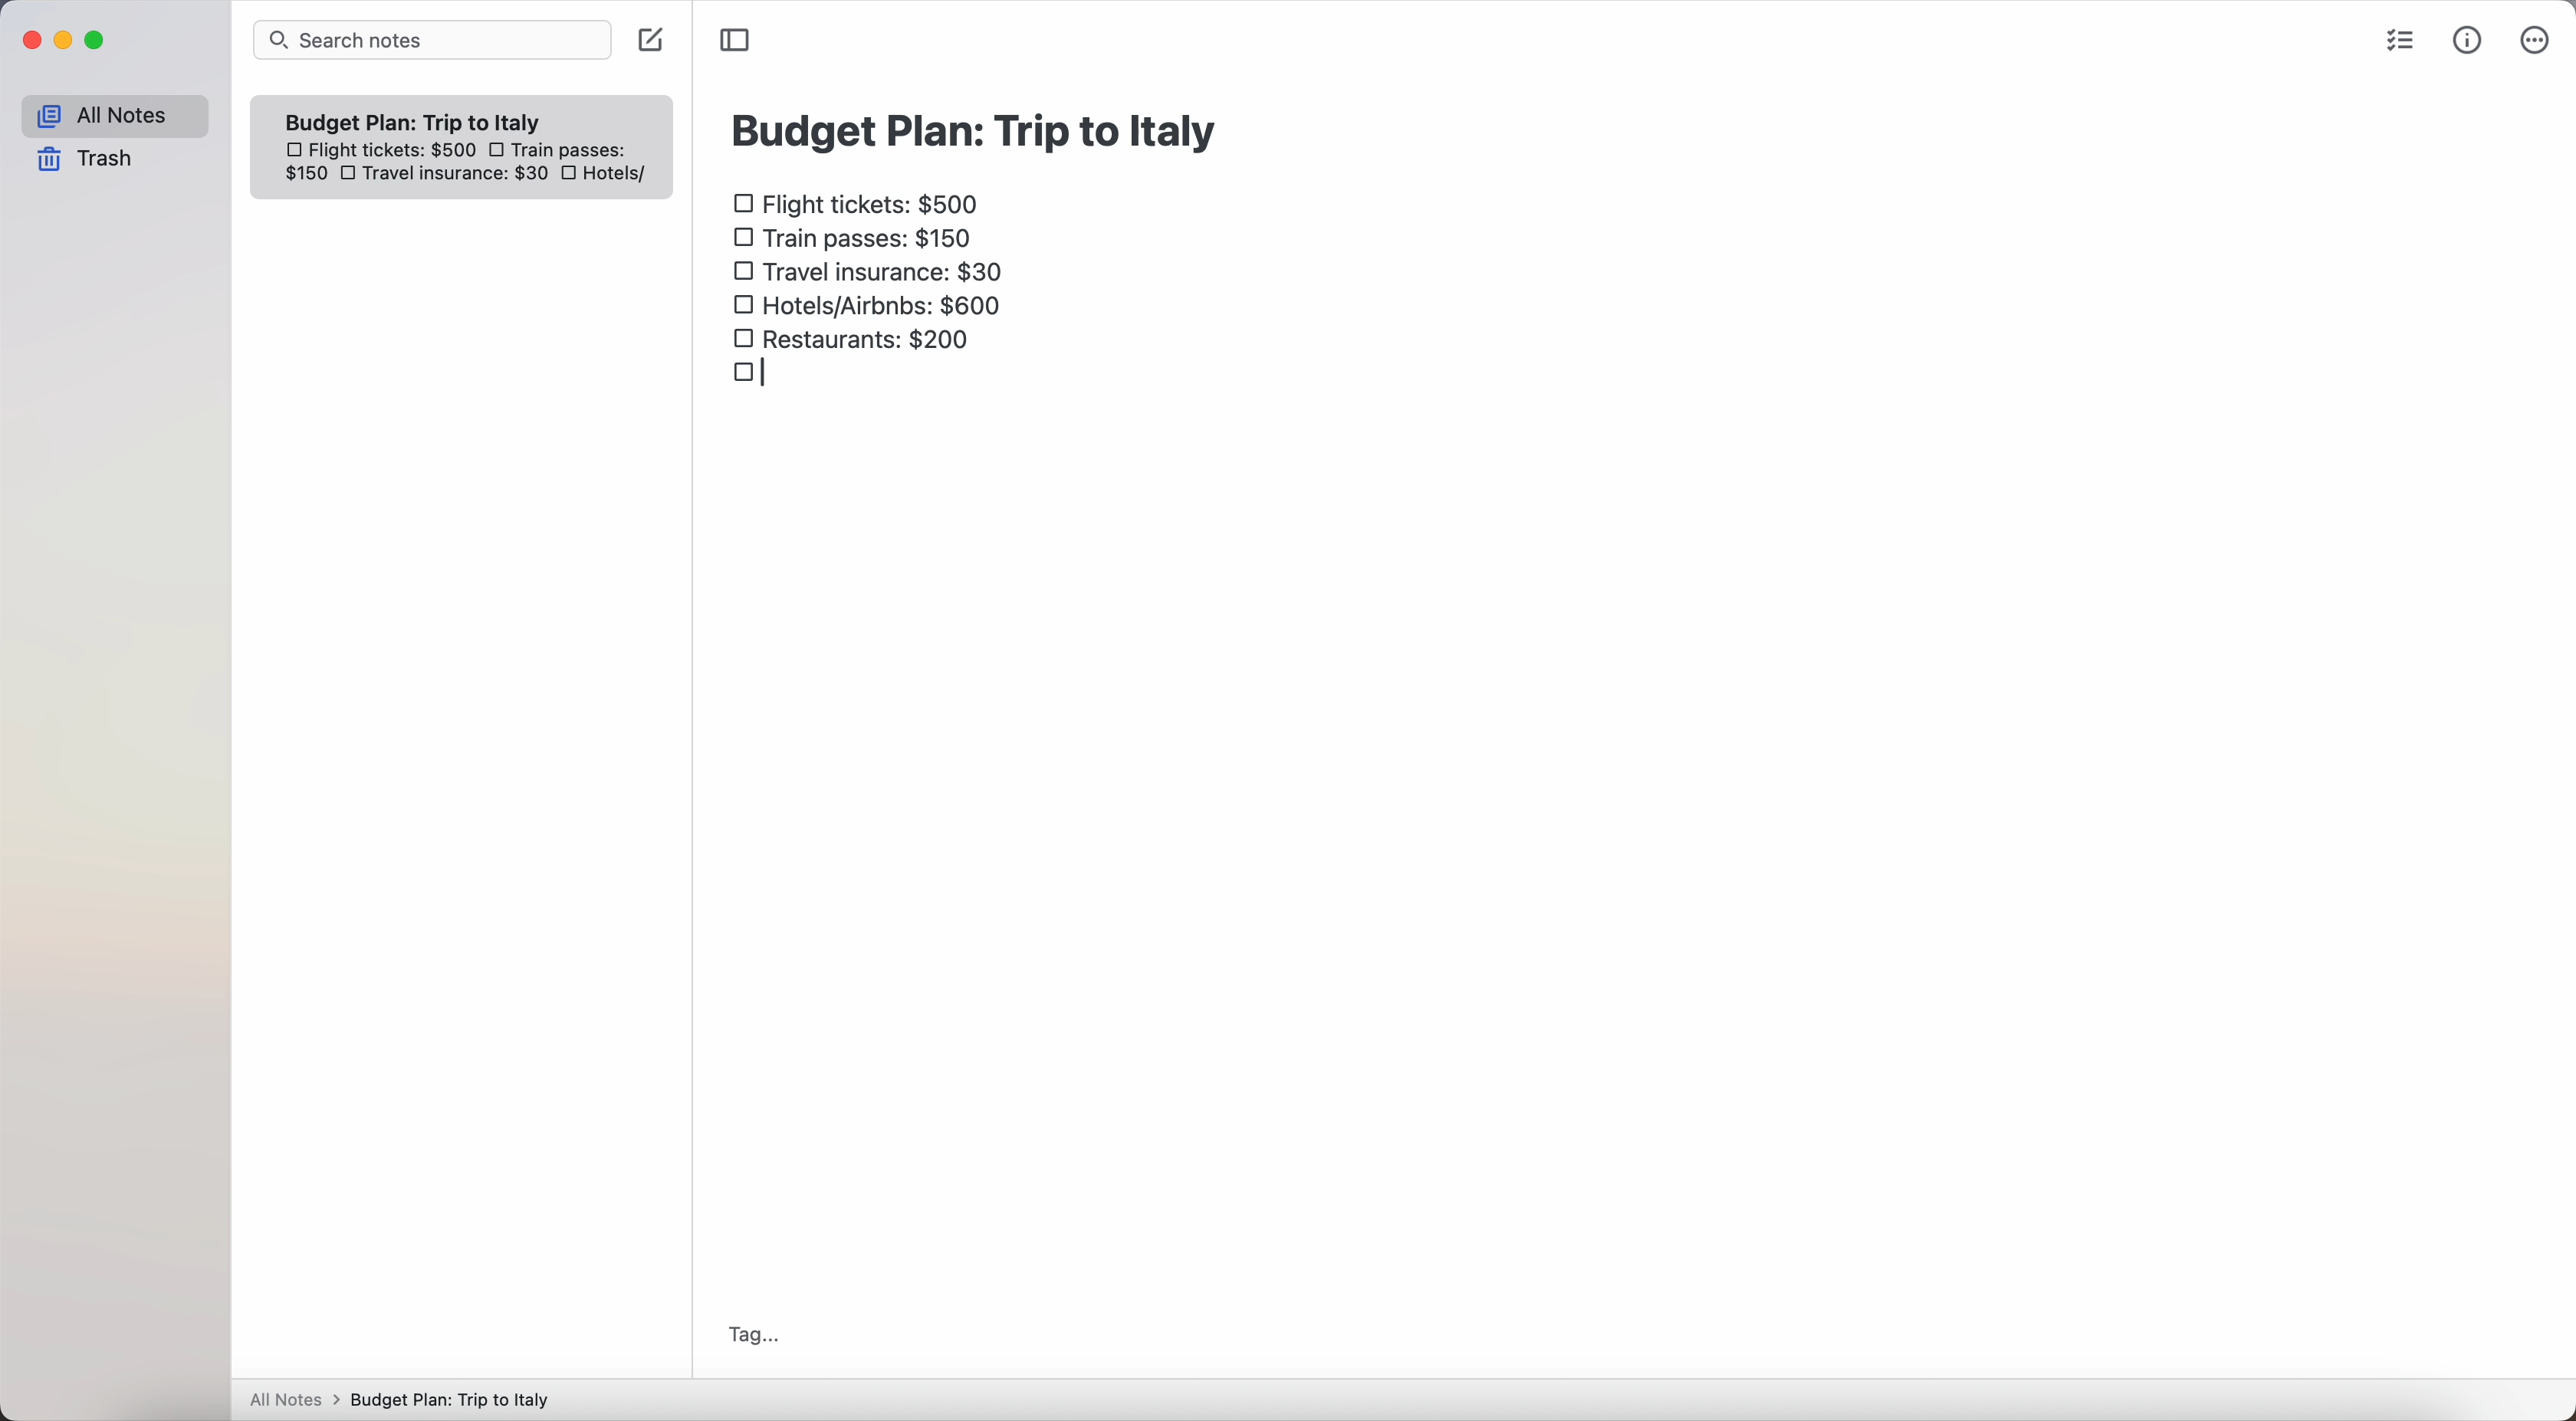 This screenshot has height=1421, width=2576. What do you see at coordinates (379, 153) in the screenshot?
I see `flight tickets: $500` at bounding box center [379, 153].